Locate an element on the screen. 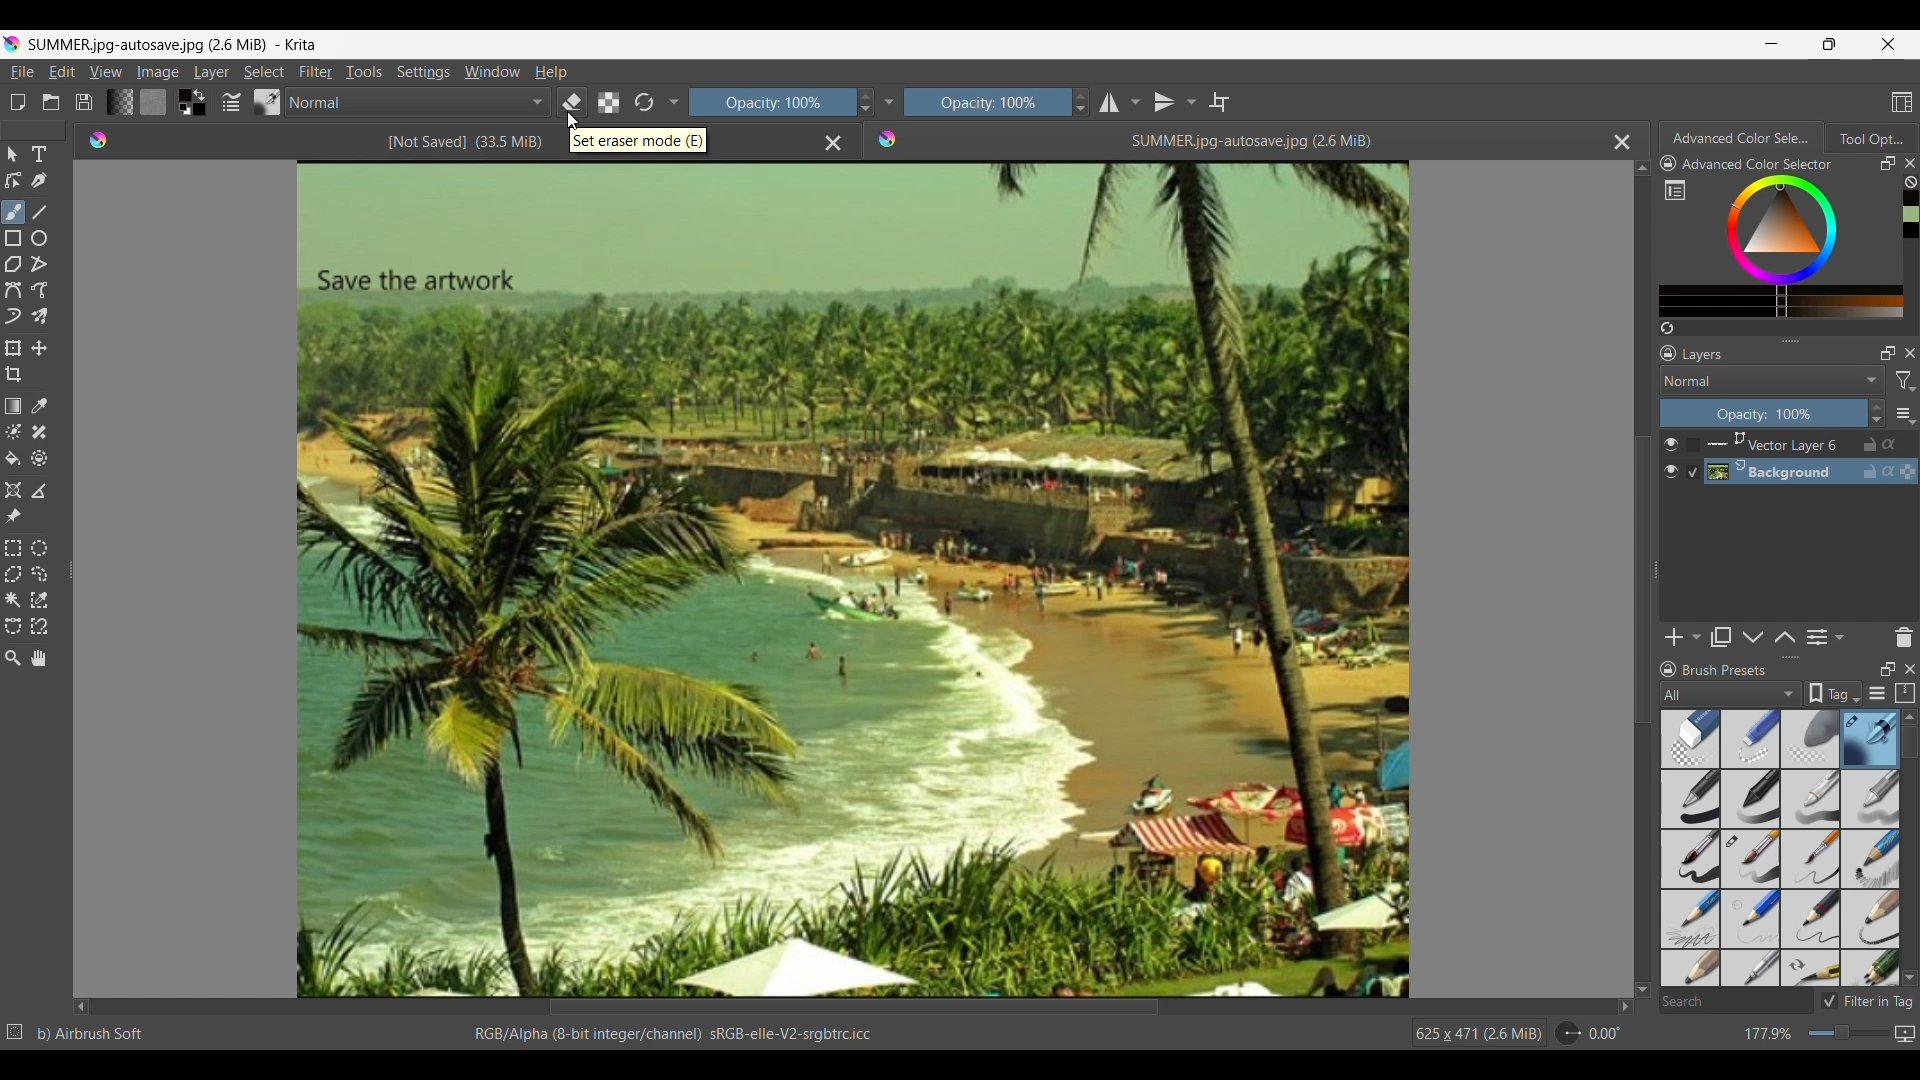  Quick slide to top is located at coordinates (1643, 169).